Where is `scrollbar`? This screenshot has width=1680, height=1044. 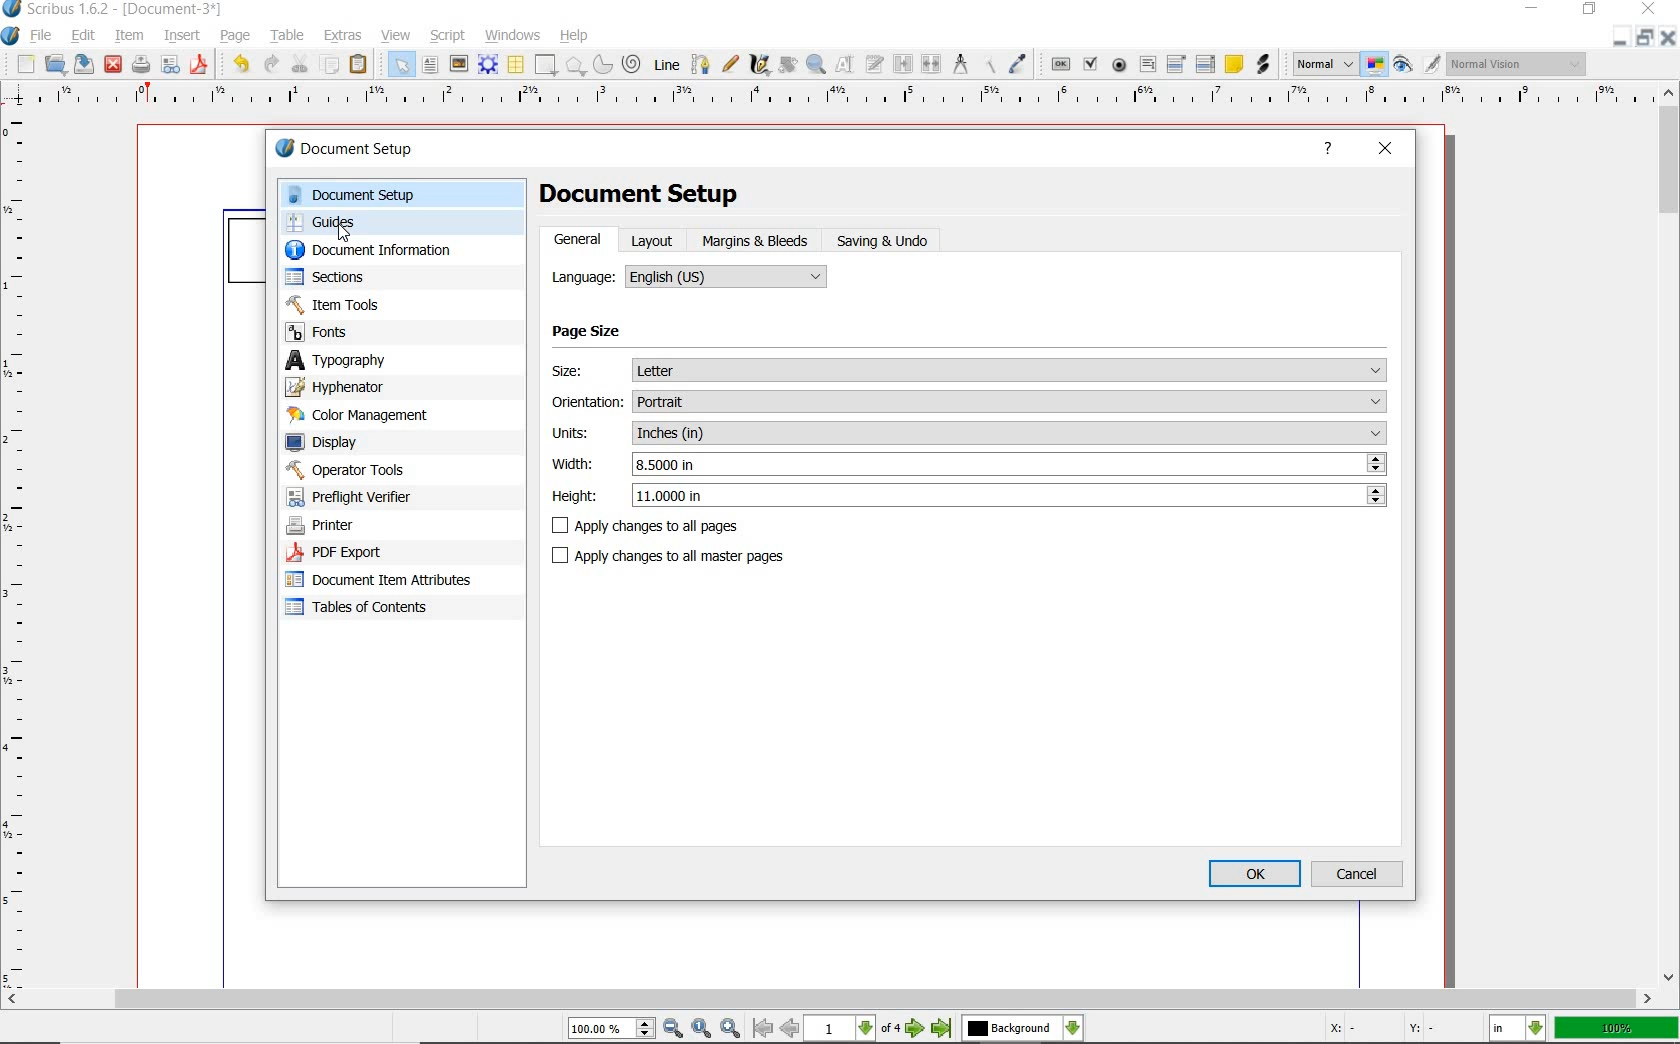 scrollbar is located at coordinates (1670, 534).